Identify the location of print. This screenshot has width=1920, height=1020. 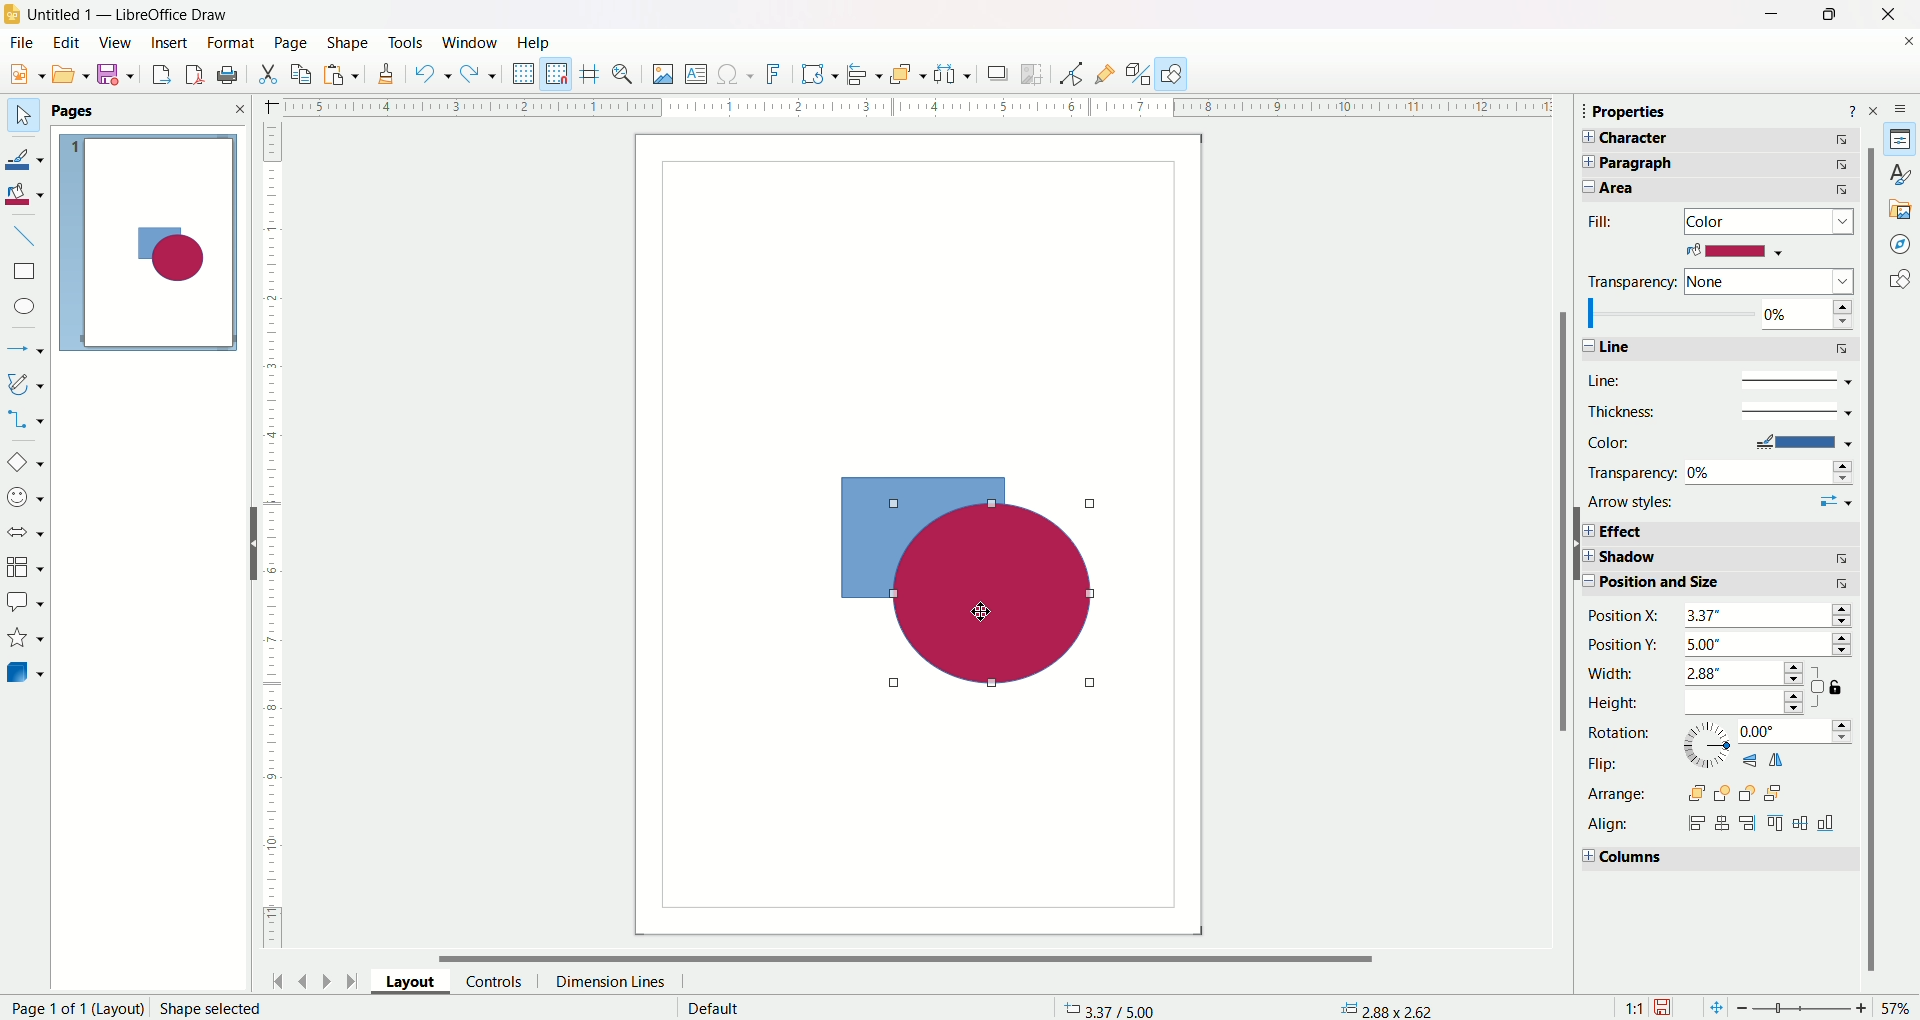
(231, 74).